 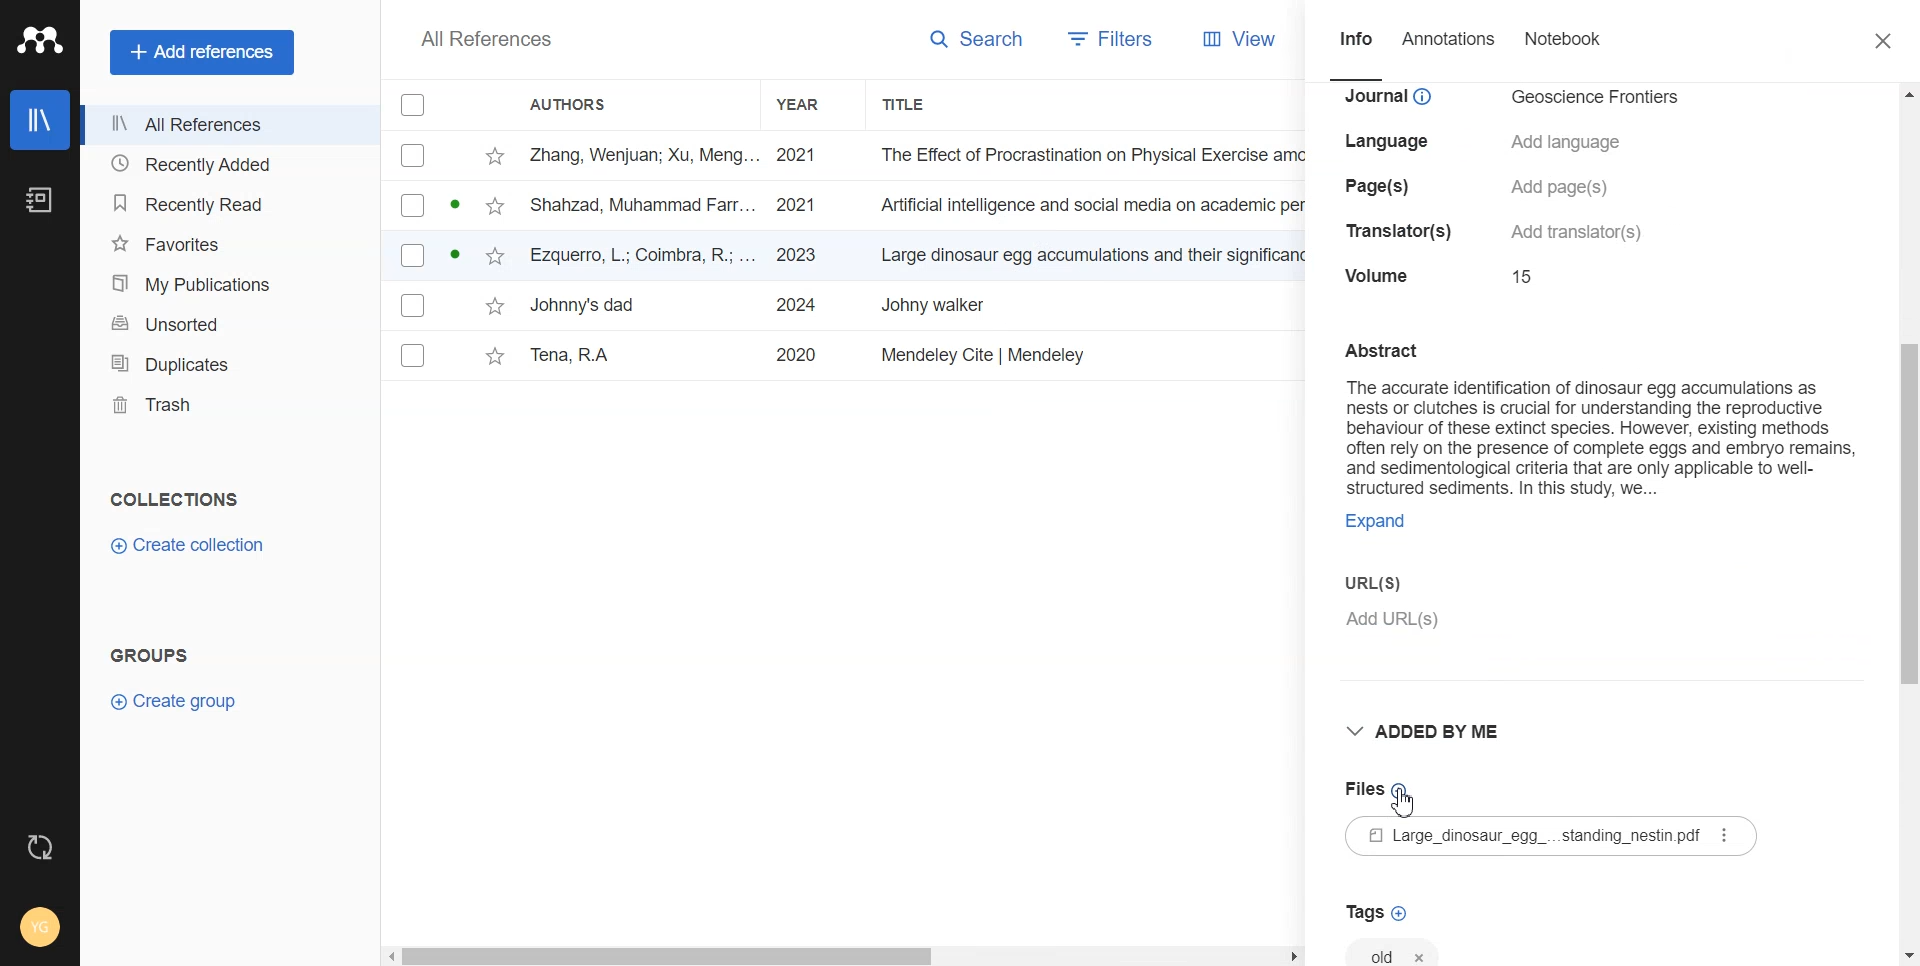 What do you see at coordinates (496, 255) in the screenshot?
I see `star` at bounding box center [496, 255].